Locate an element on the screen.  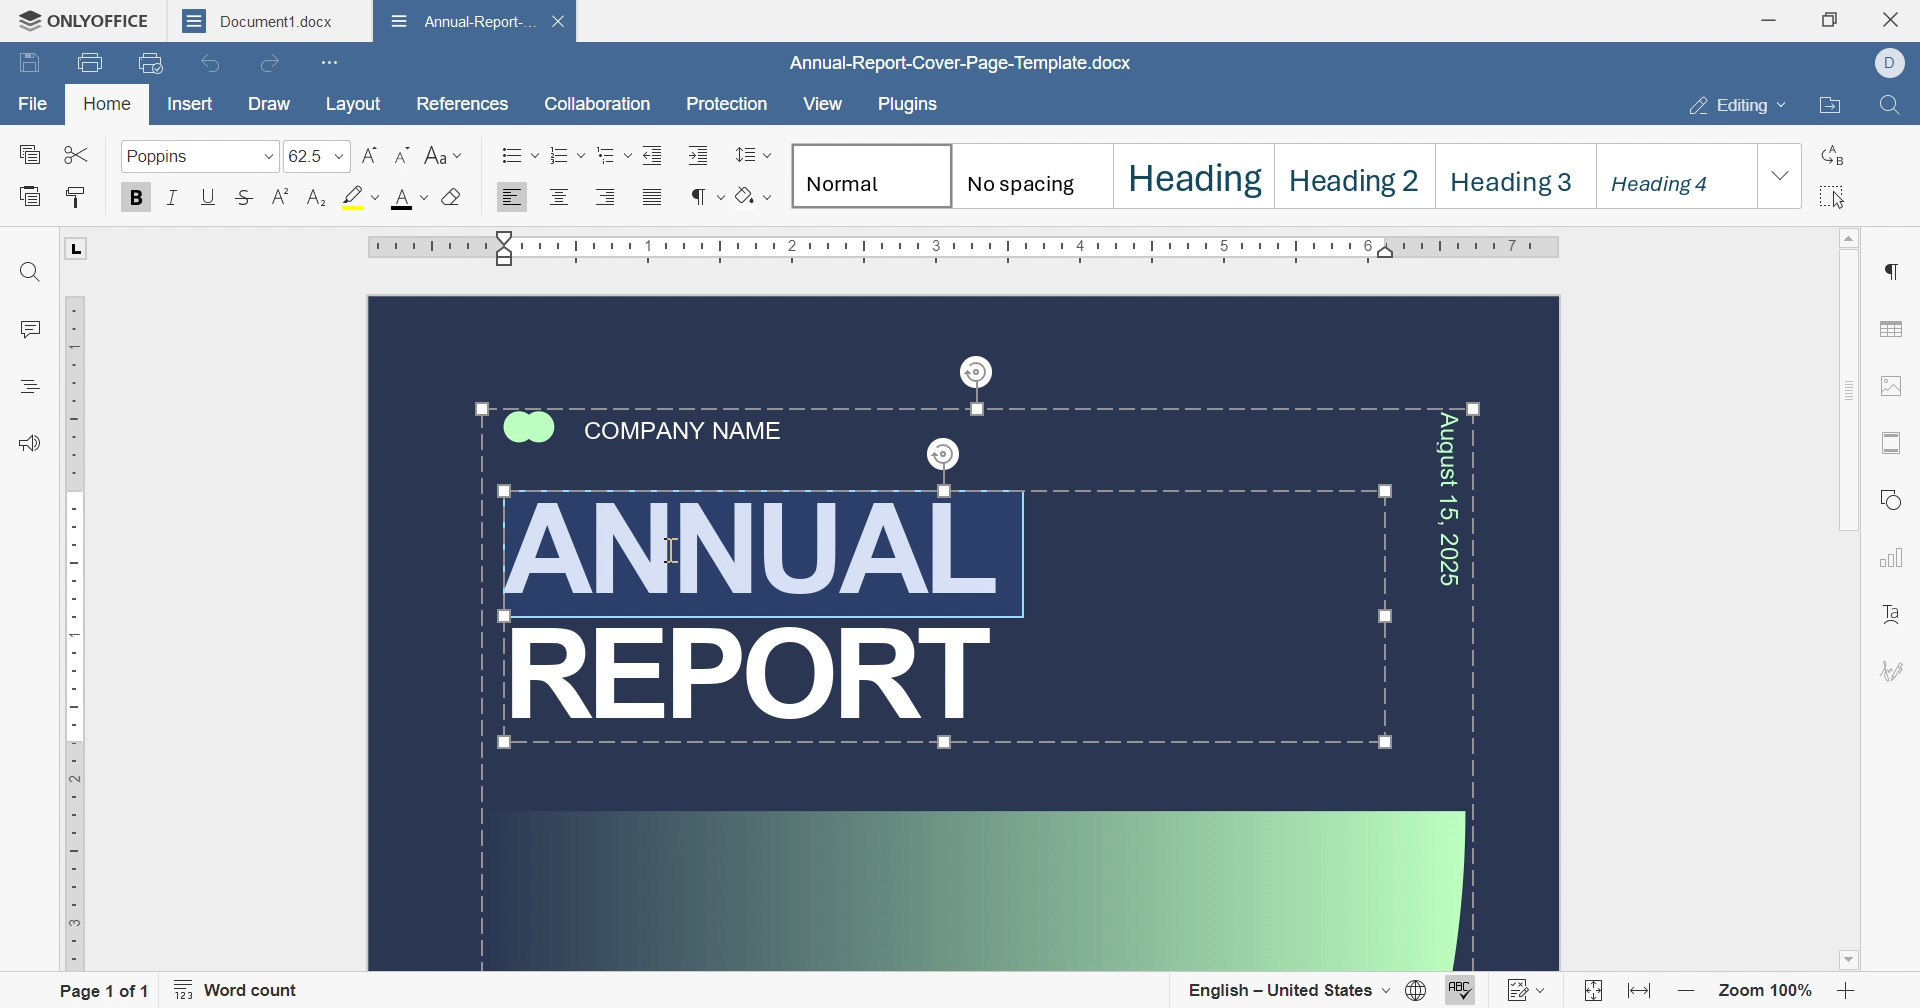
close is located at coordinates (559, 19).